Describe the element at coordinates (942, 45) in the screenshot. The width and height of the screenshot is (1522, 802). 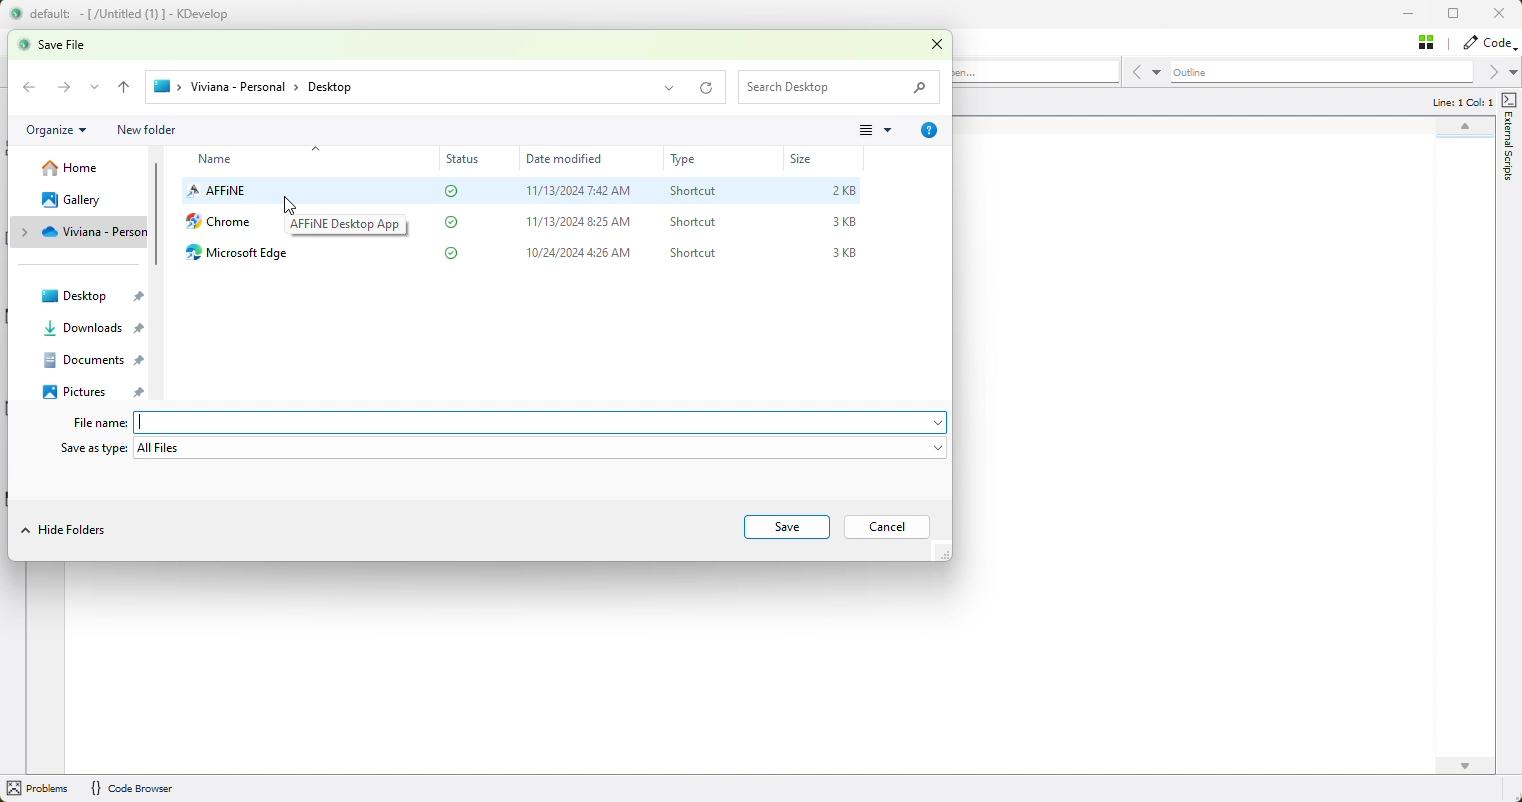
I see `close` at that location.